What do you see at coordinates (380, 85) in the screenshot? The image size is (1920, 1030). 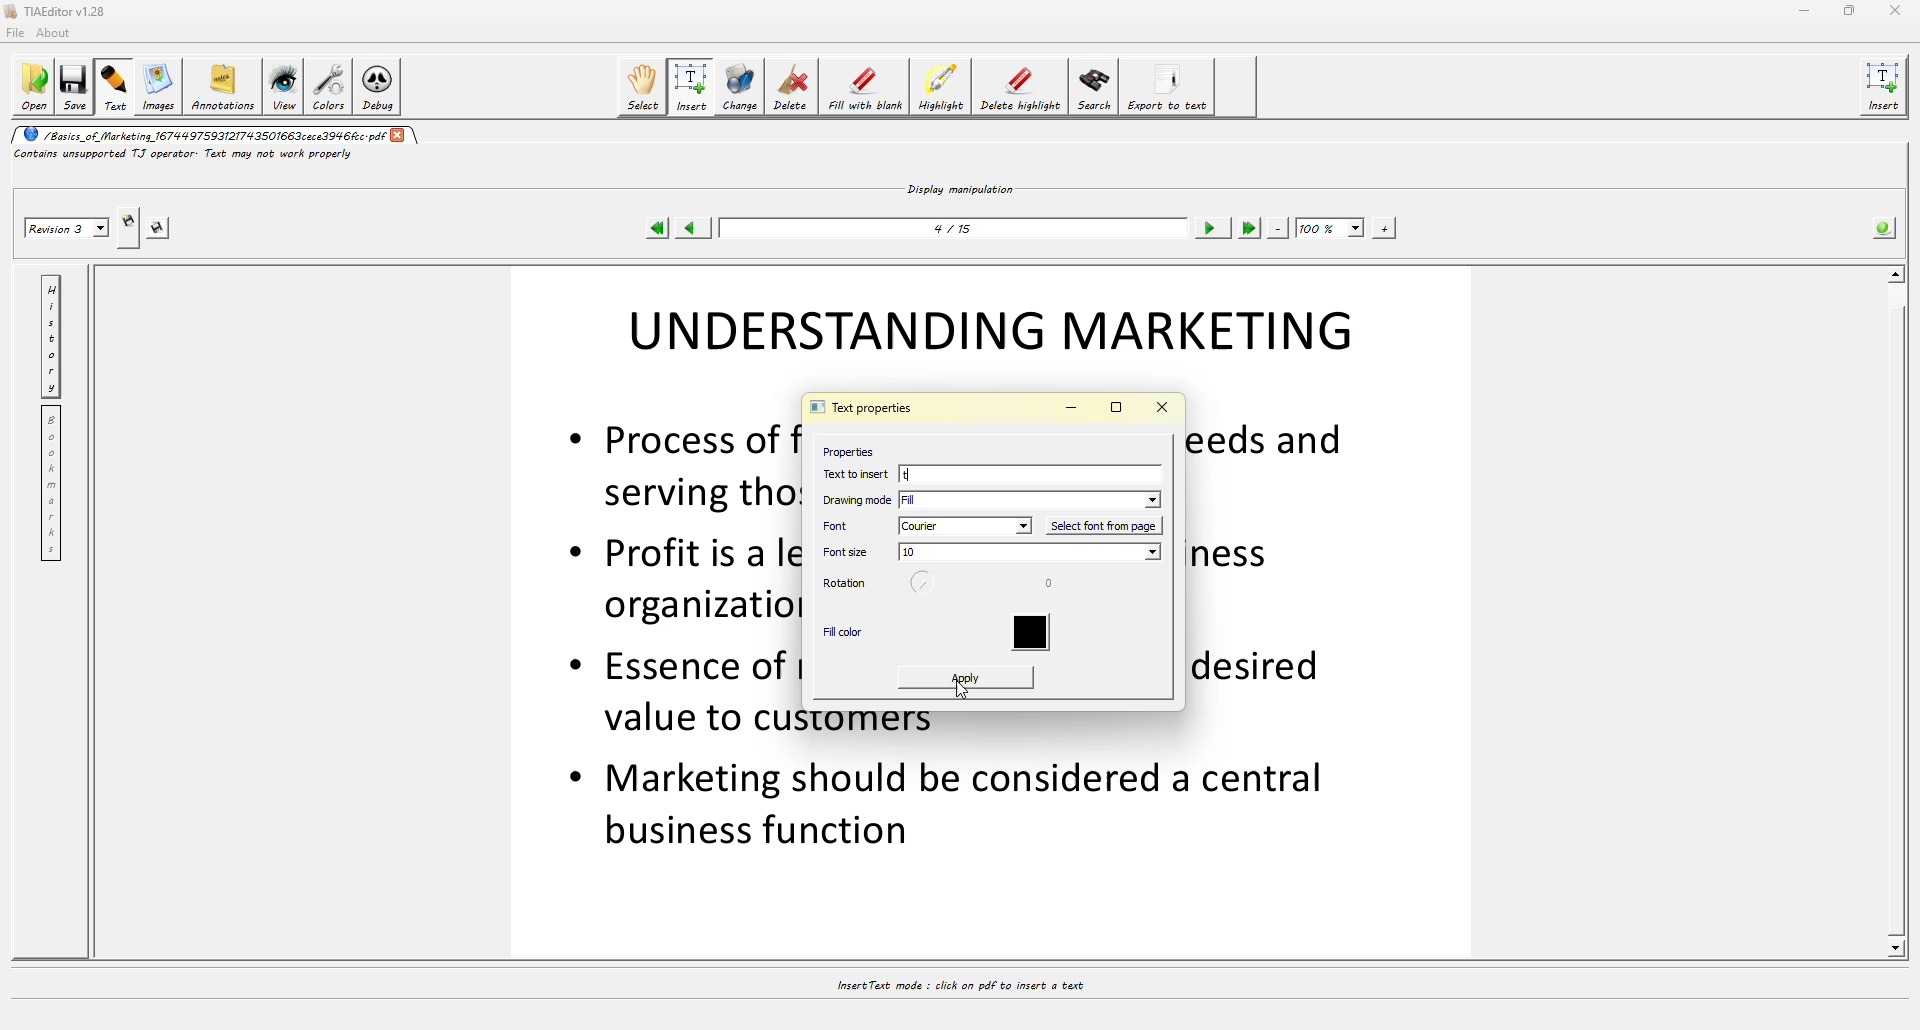 I see `debug` at bounding box center [380, 85].